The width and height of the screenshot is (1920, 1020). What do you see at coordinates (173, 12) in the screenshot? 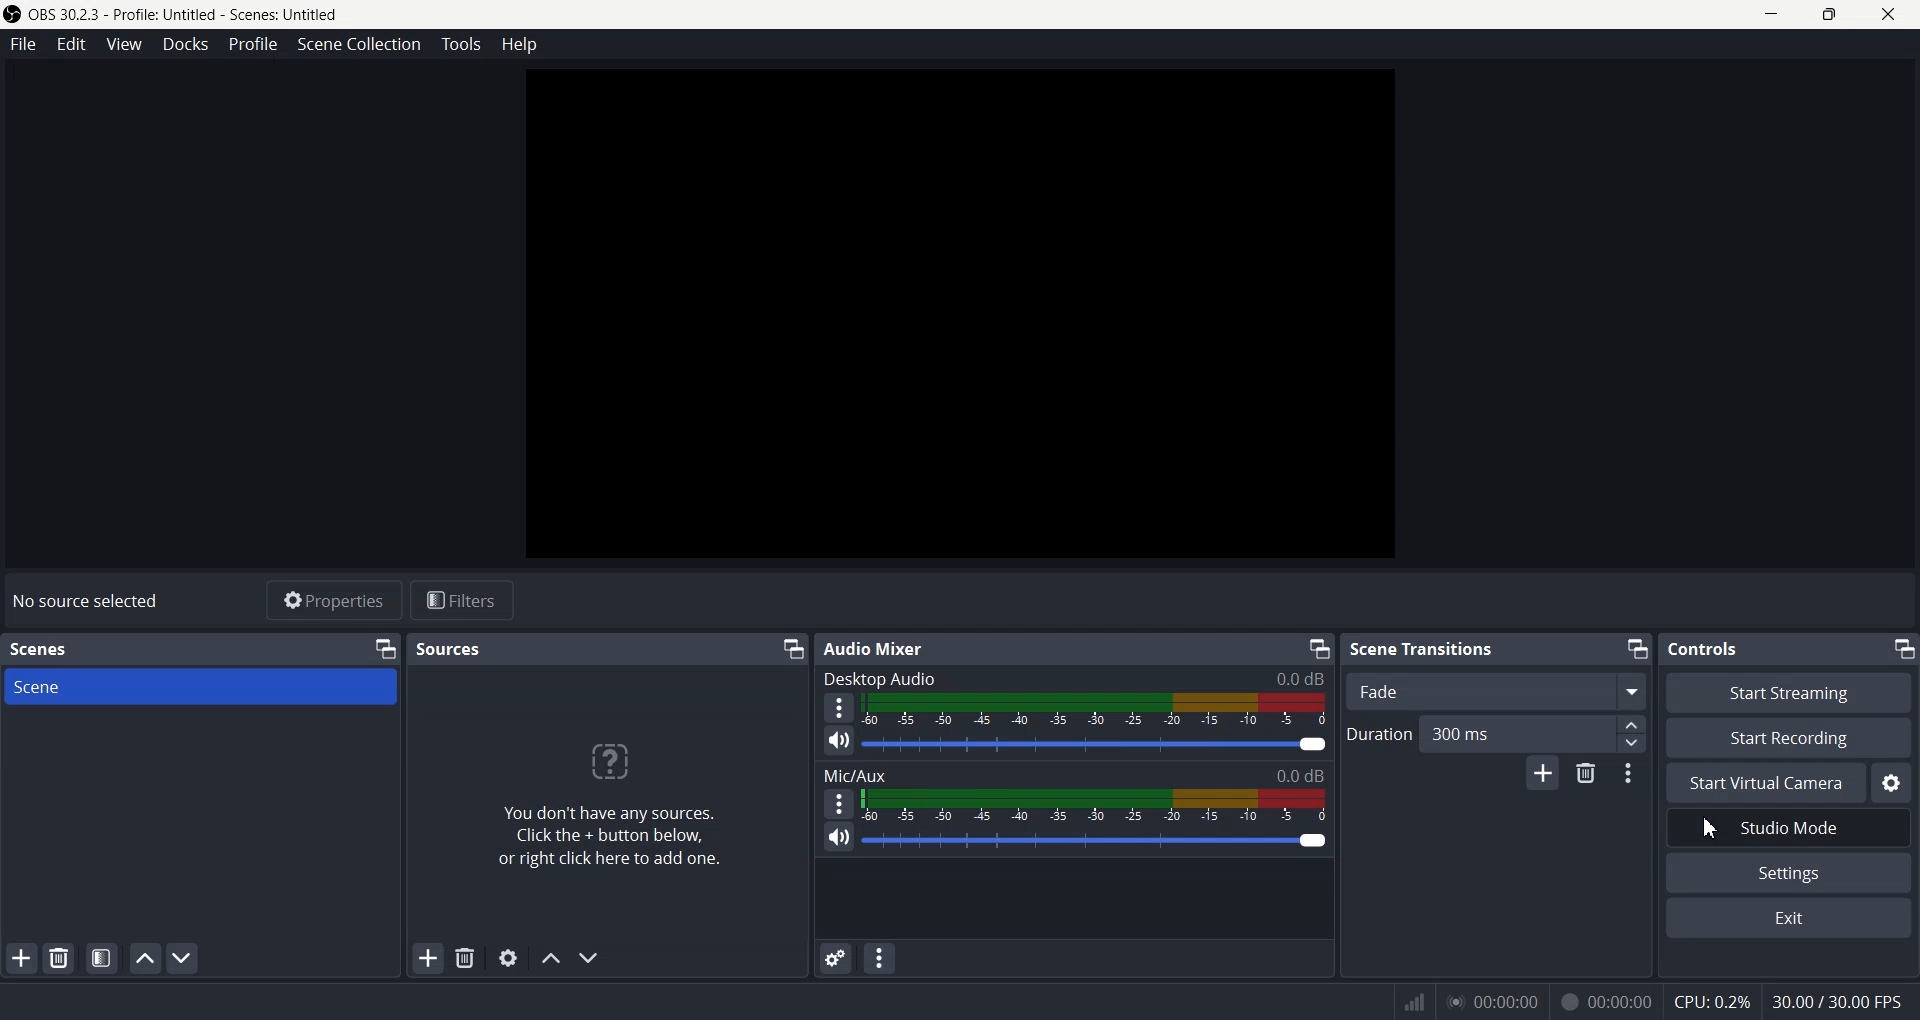
I see ` OBS 30.2.3 - Profile: Untitled - Scenes: Untitled` at bounding box center [173, 12].